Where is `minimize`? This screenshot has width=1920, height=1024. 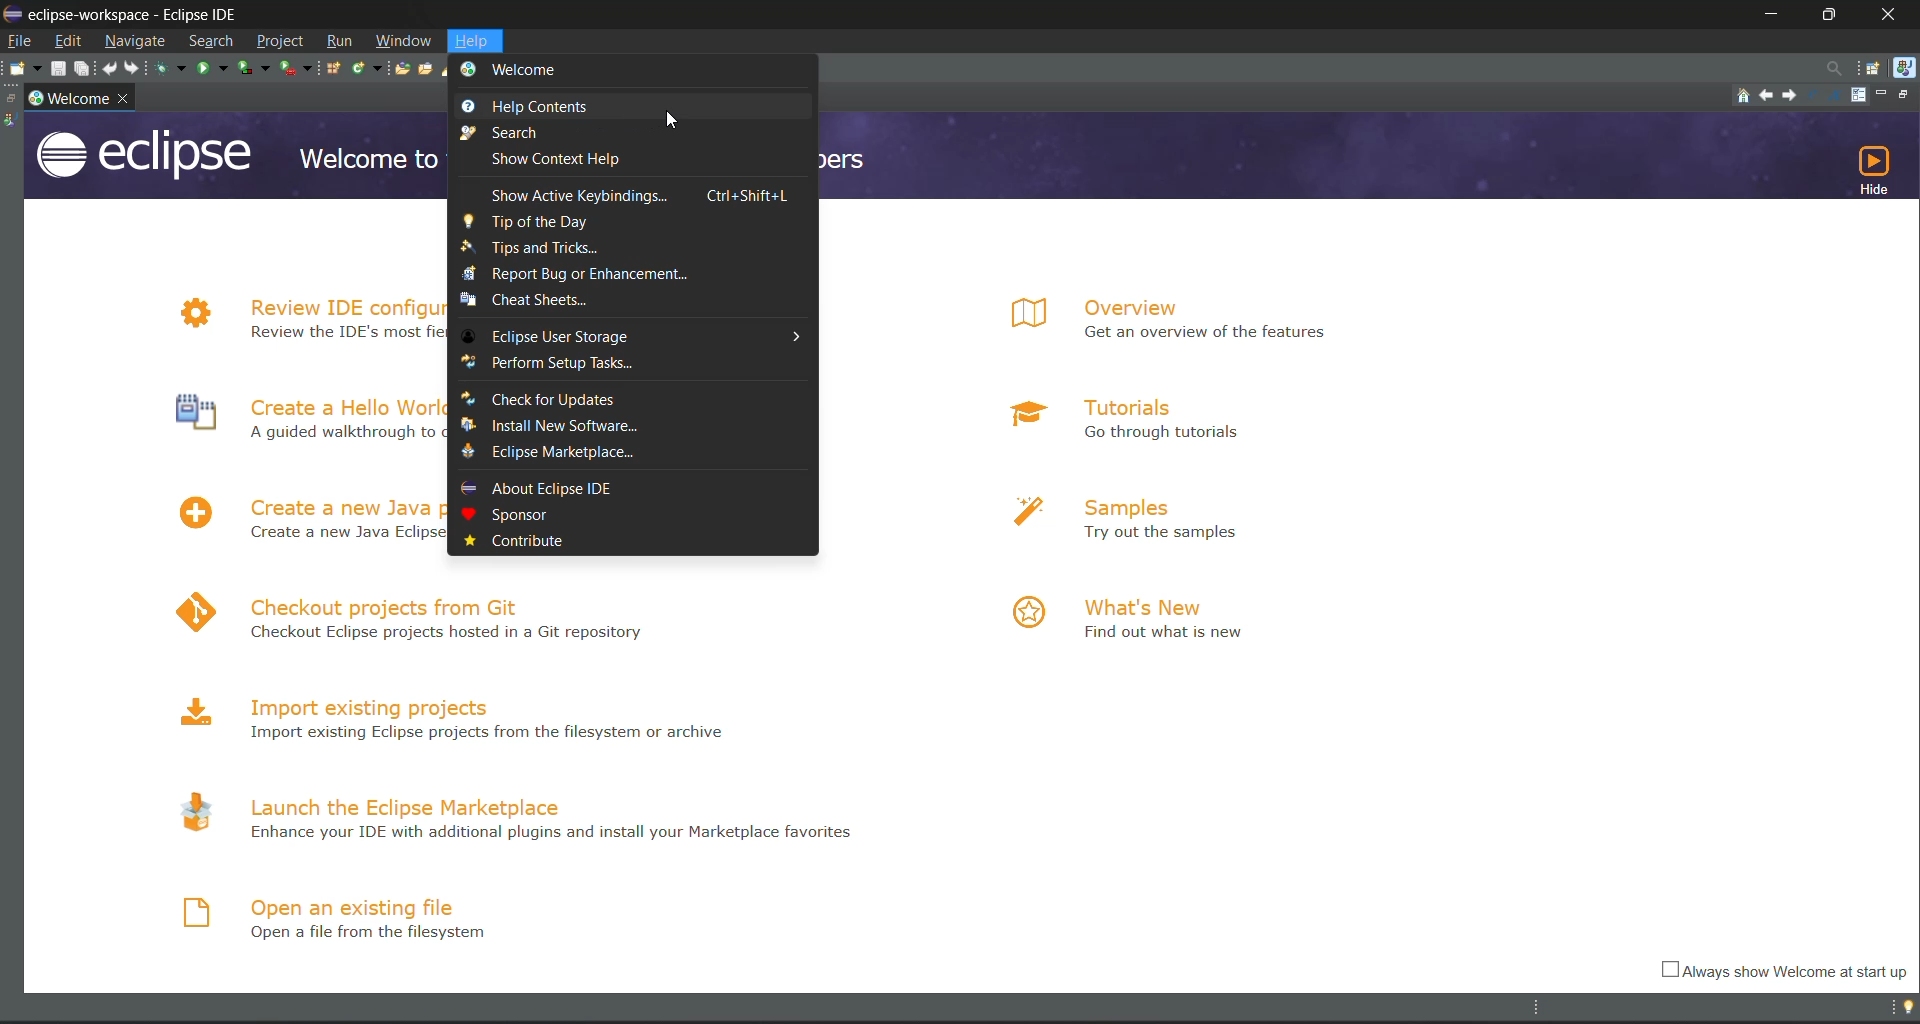
minimize is located at coordinates (1777, 17).